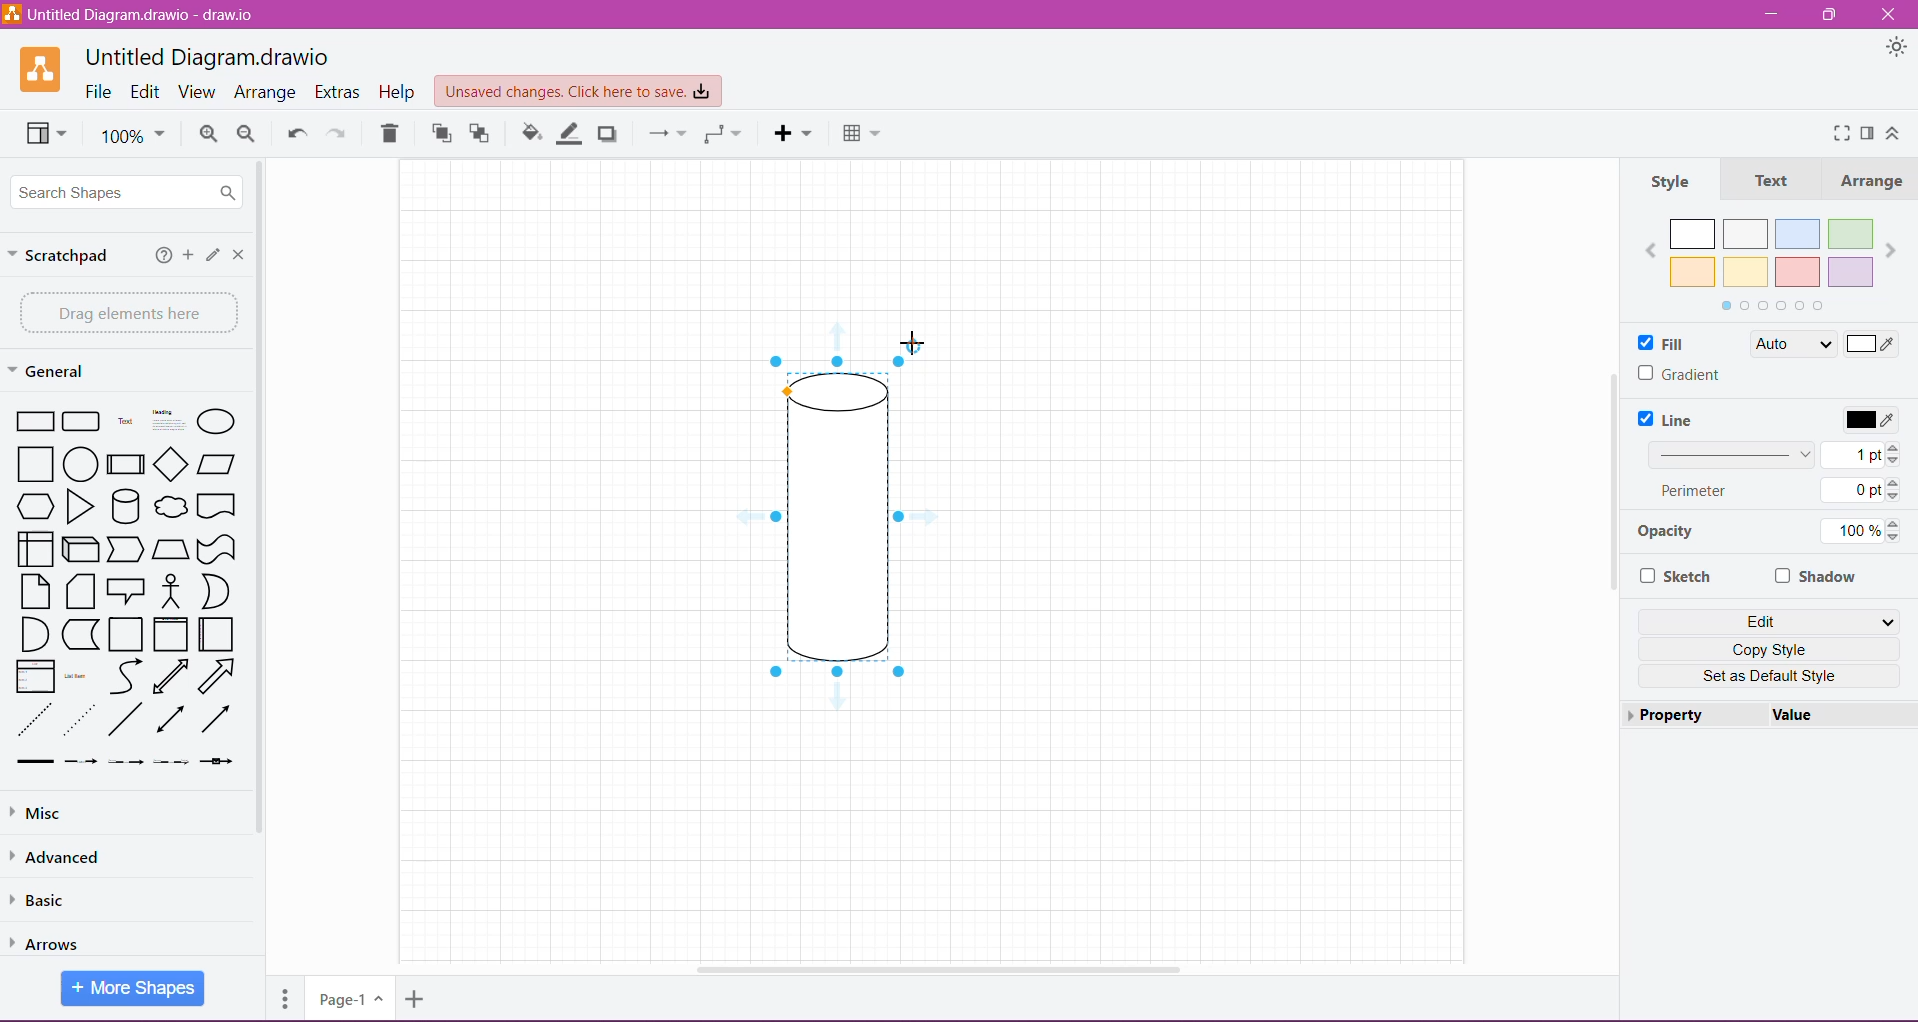 This screenshot has width=1918, height=1022. Describe the element at coordinates (794, 134) in the screenshot. I see `` at that location.